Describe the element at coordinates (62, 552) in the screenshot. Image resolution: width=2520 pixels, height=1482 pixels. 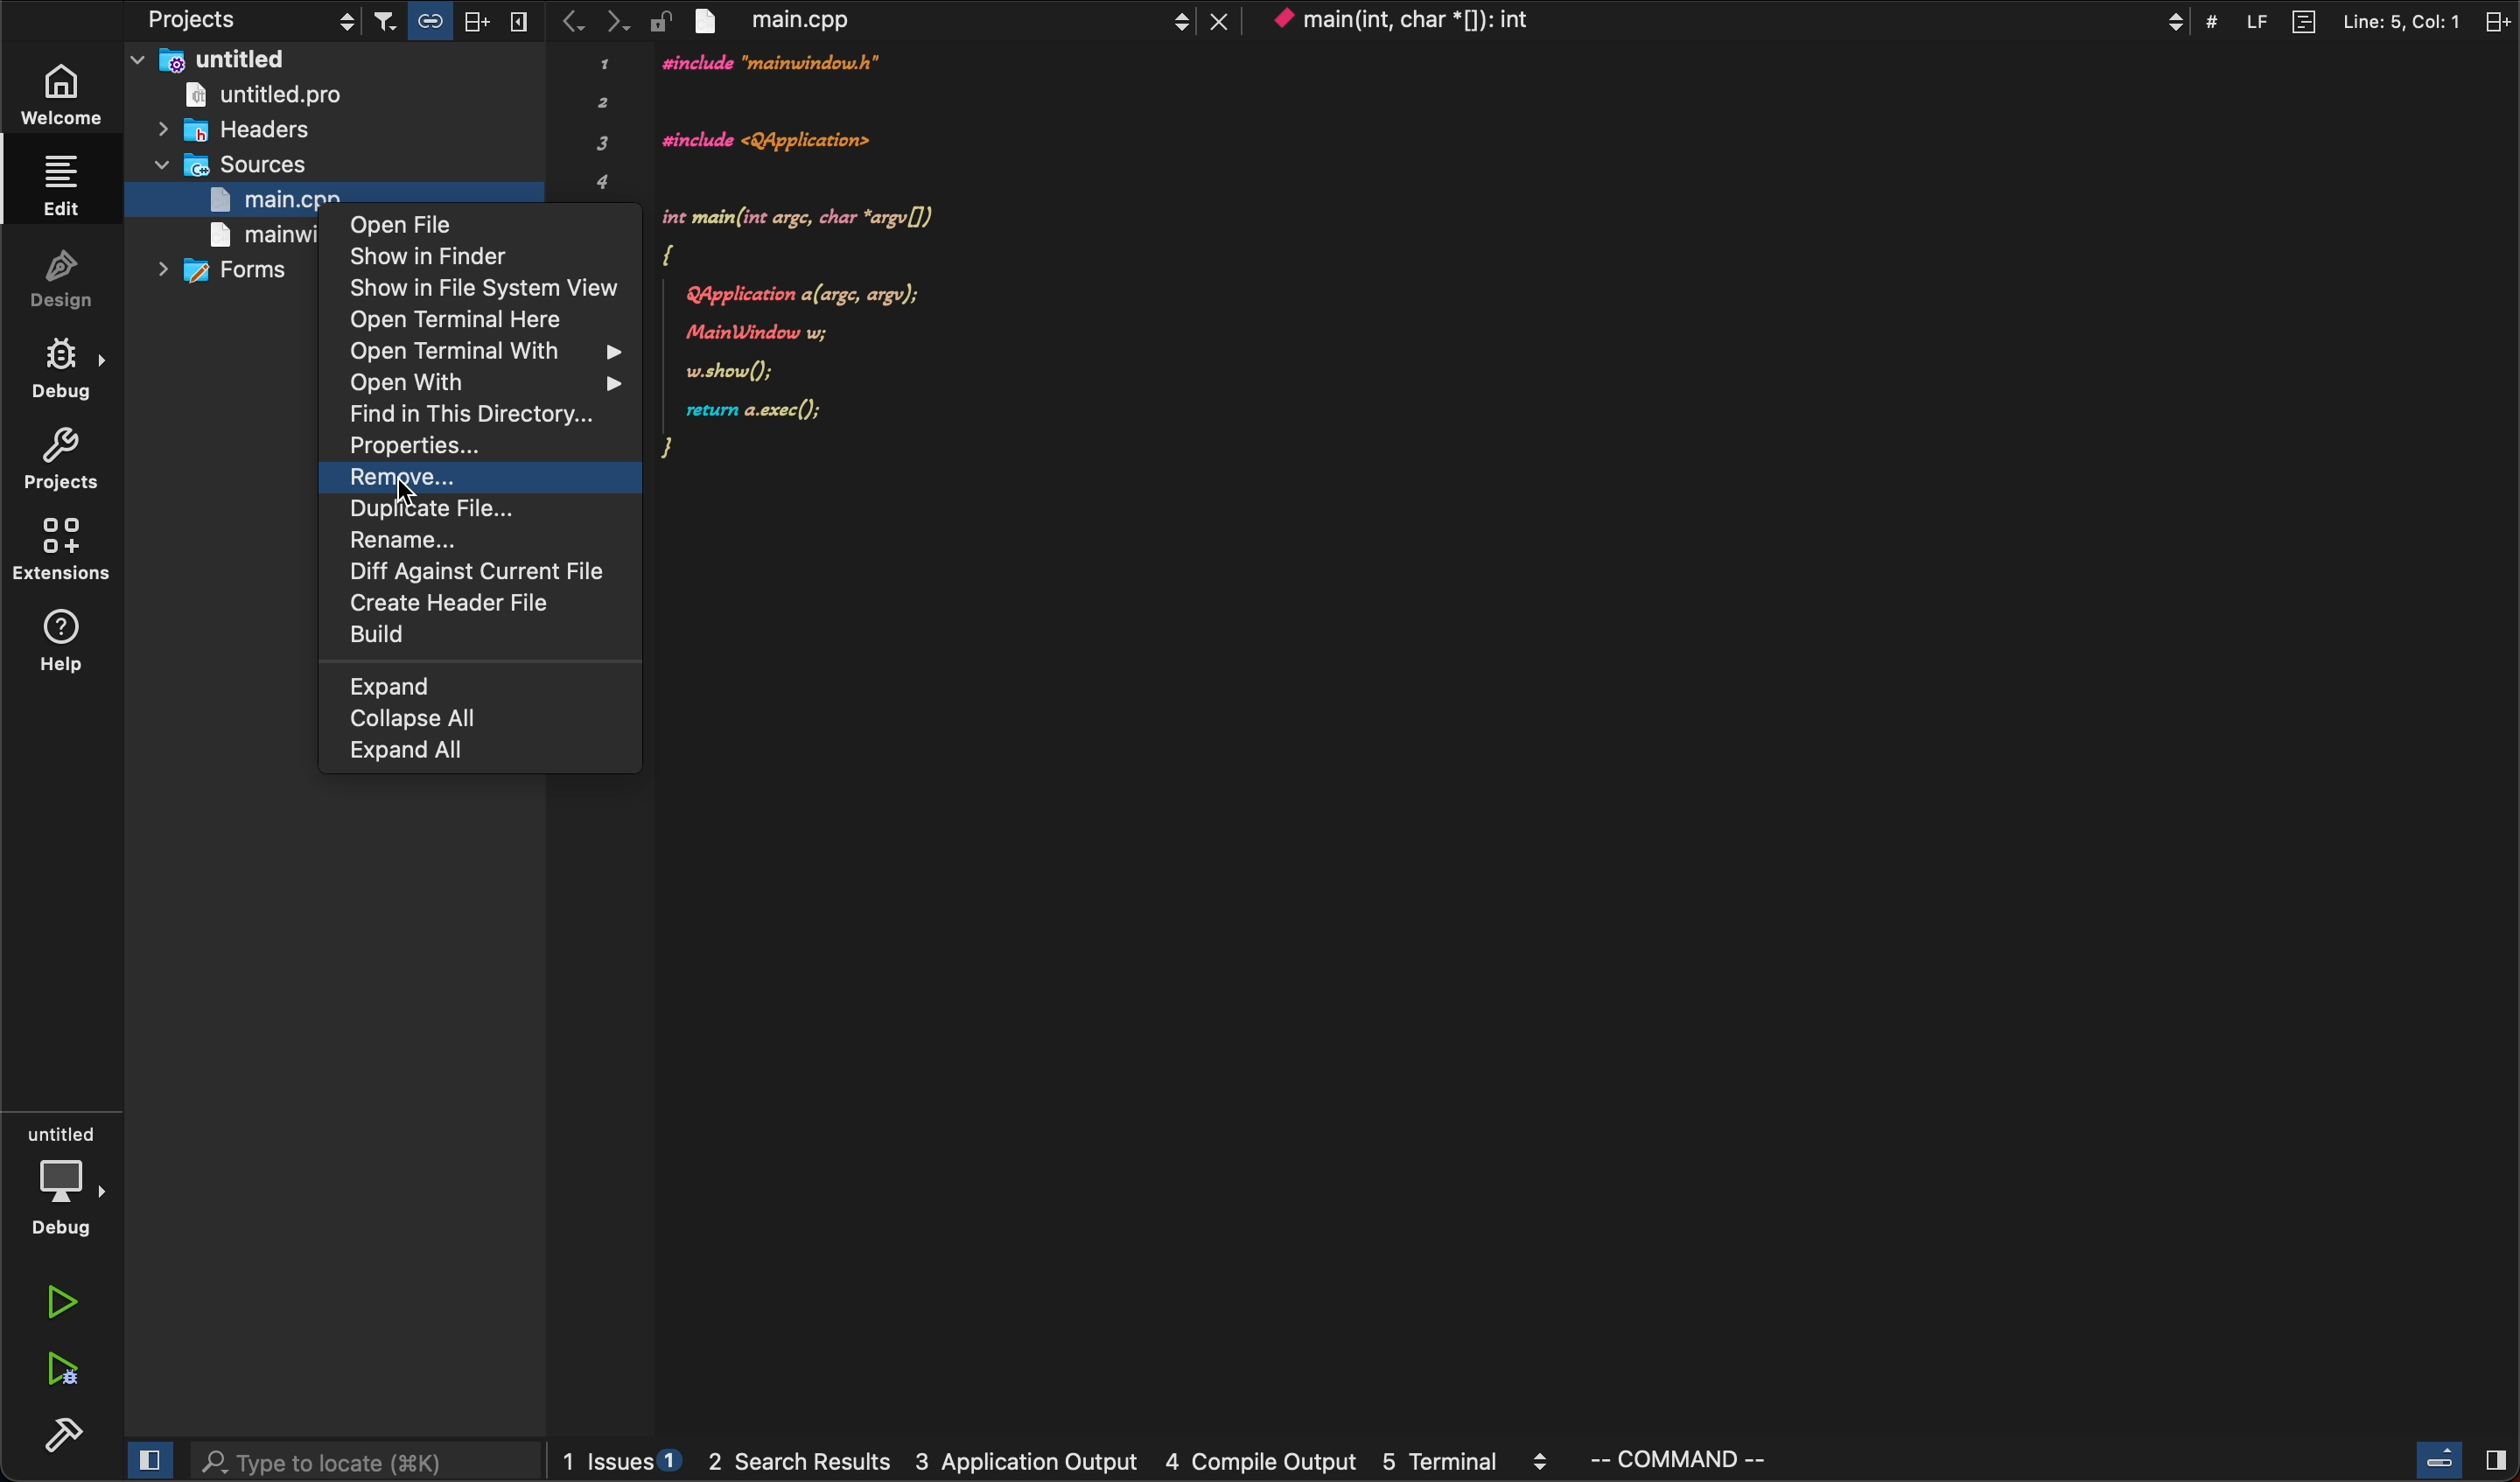
I see `extentions` at that location.